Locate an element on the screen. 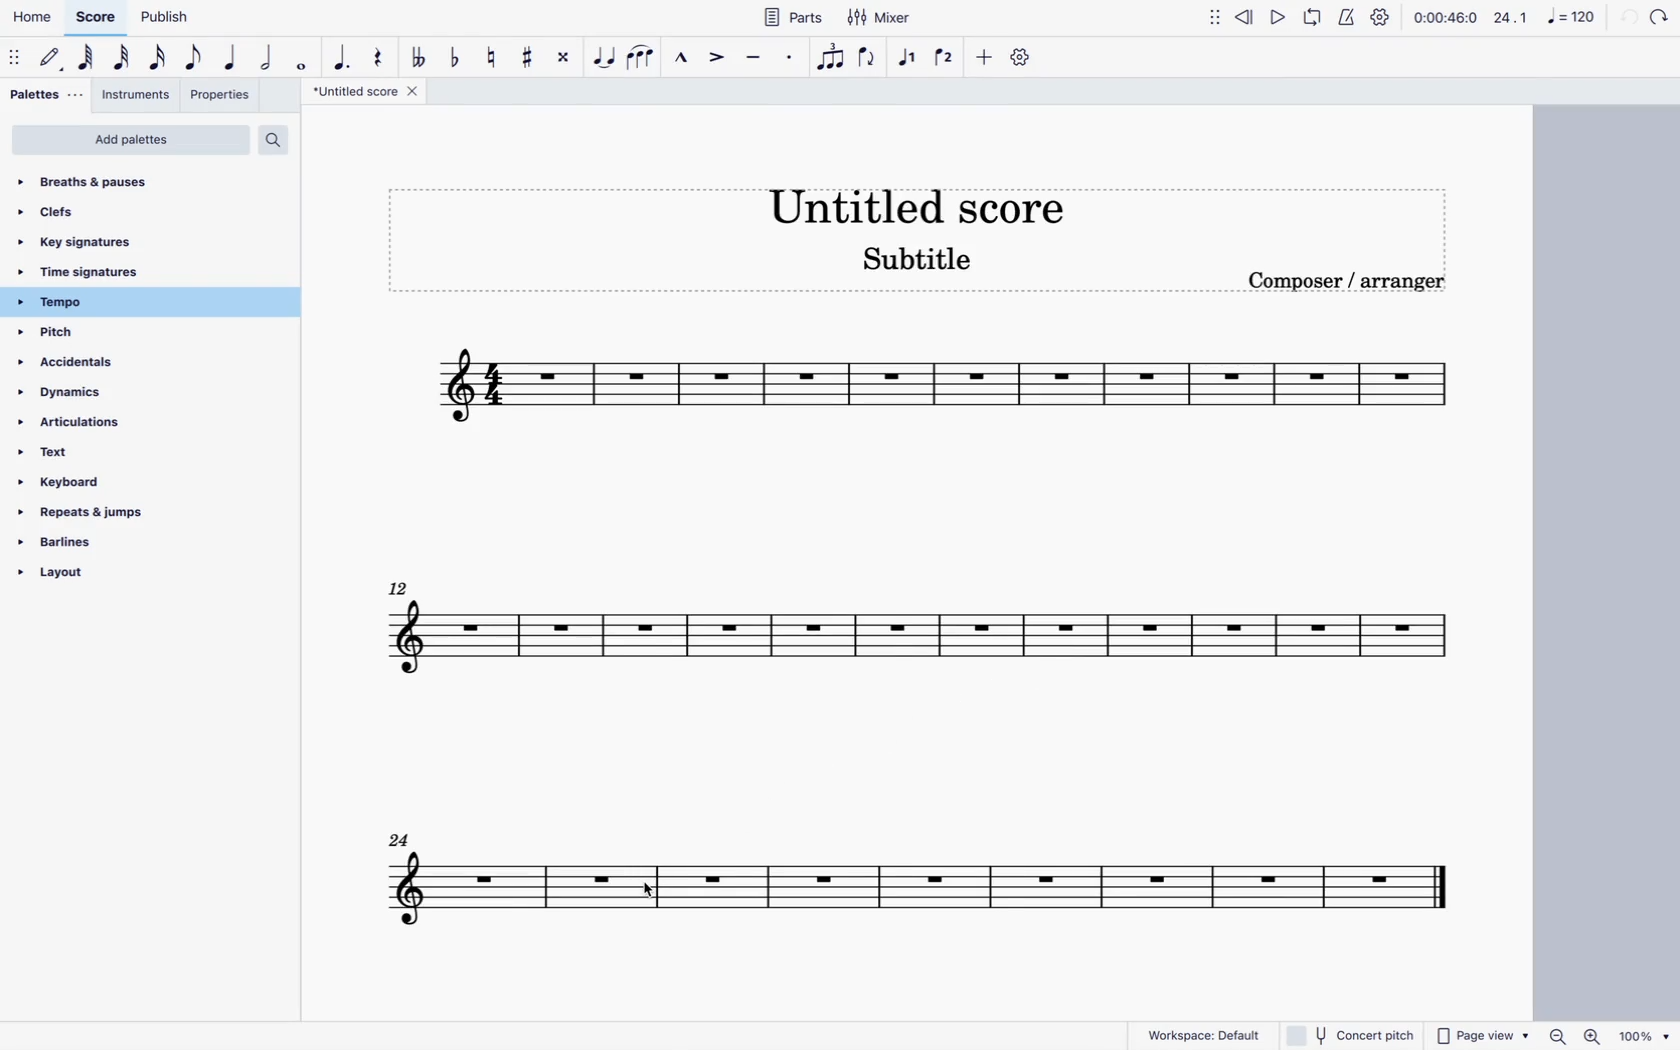 This screenshot has height=1050, width=1680. tempo is located at coordinates (75, 303).